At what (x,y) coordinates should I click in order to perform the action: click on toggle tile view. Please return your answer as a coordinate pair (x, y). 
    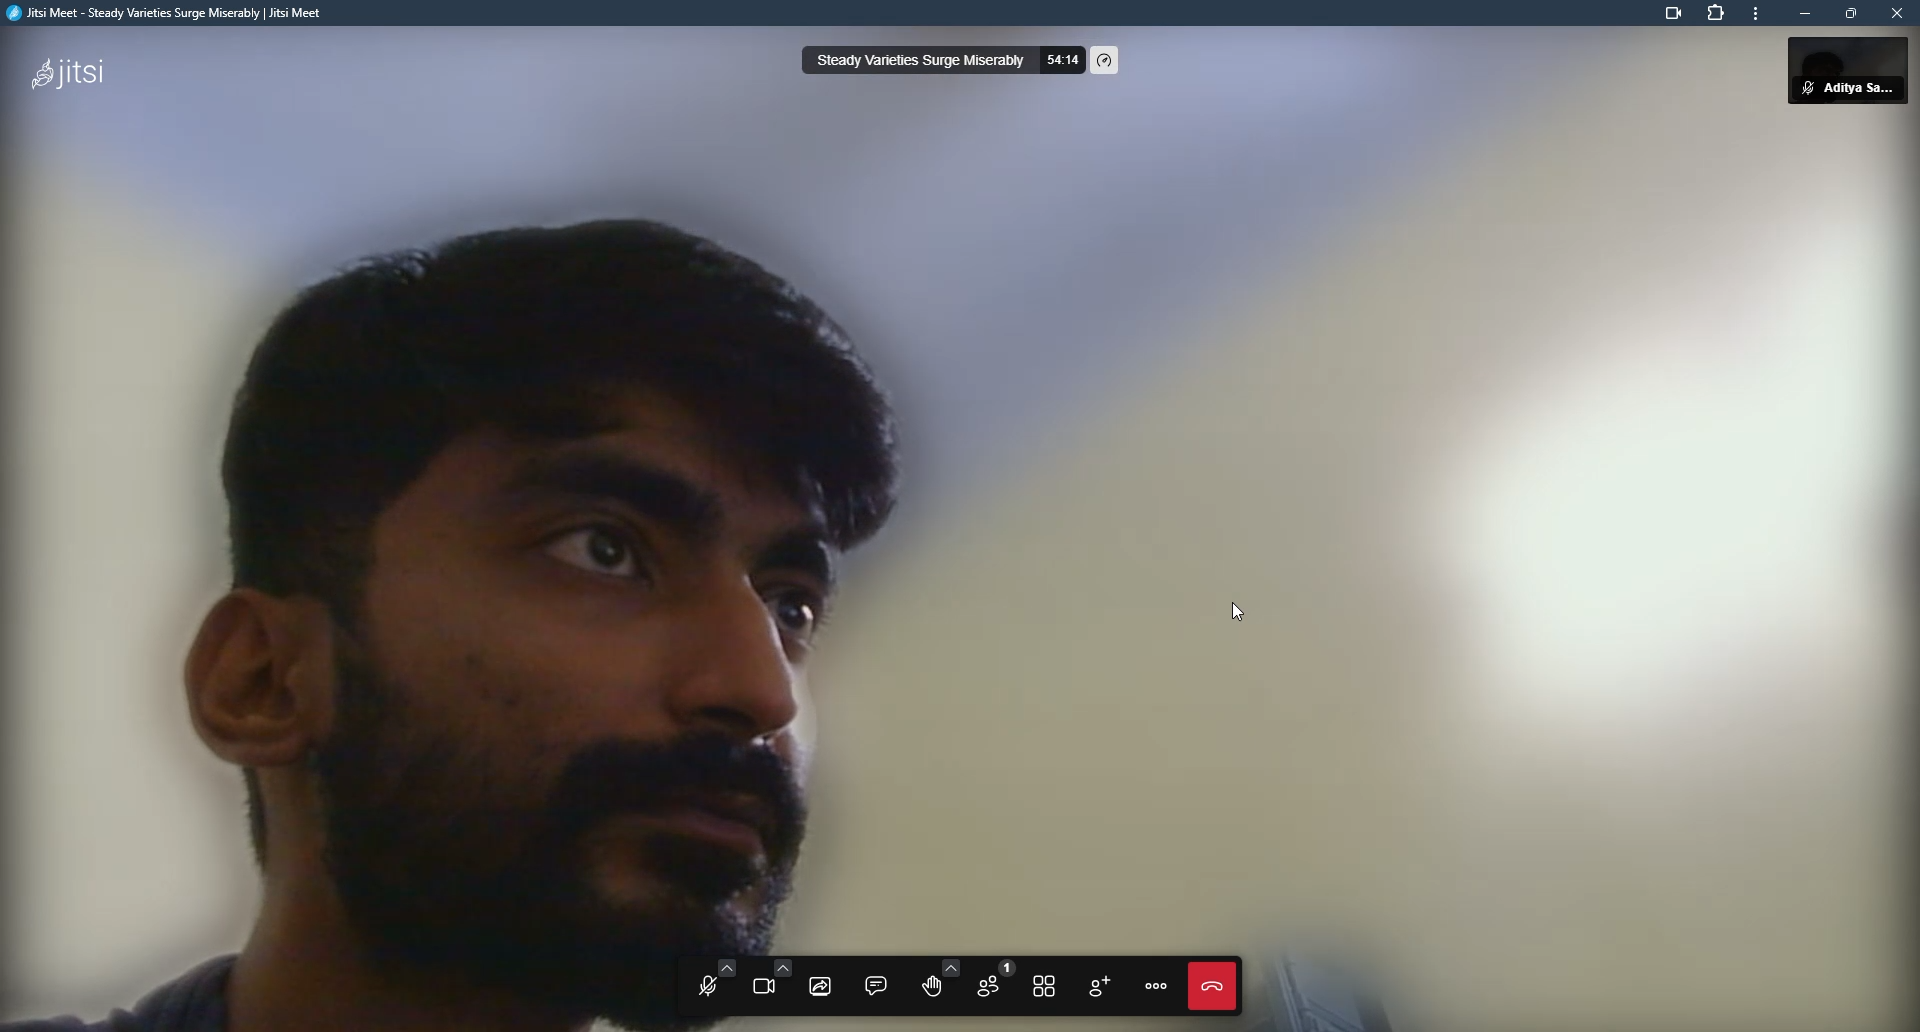
    Looking at the image, I should click on (1046, 985).